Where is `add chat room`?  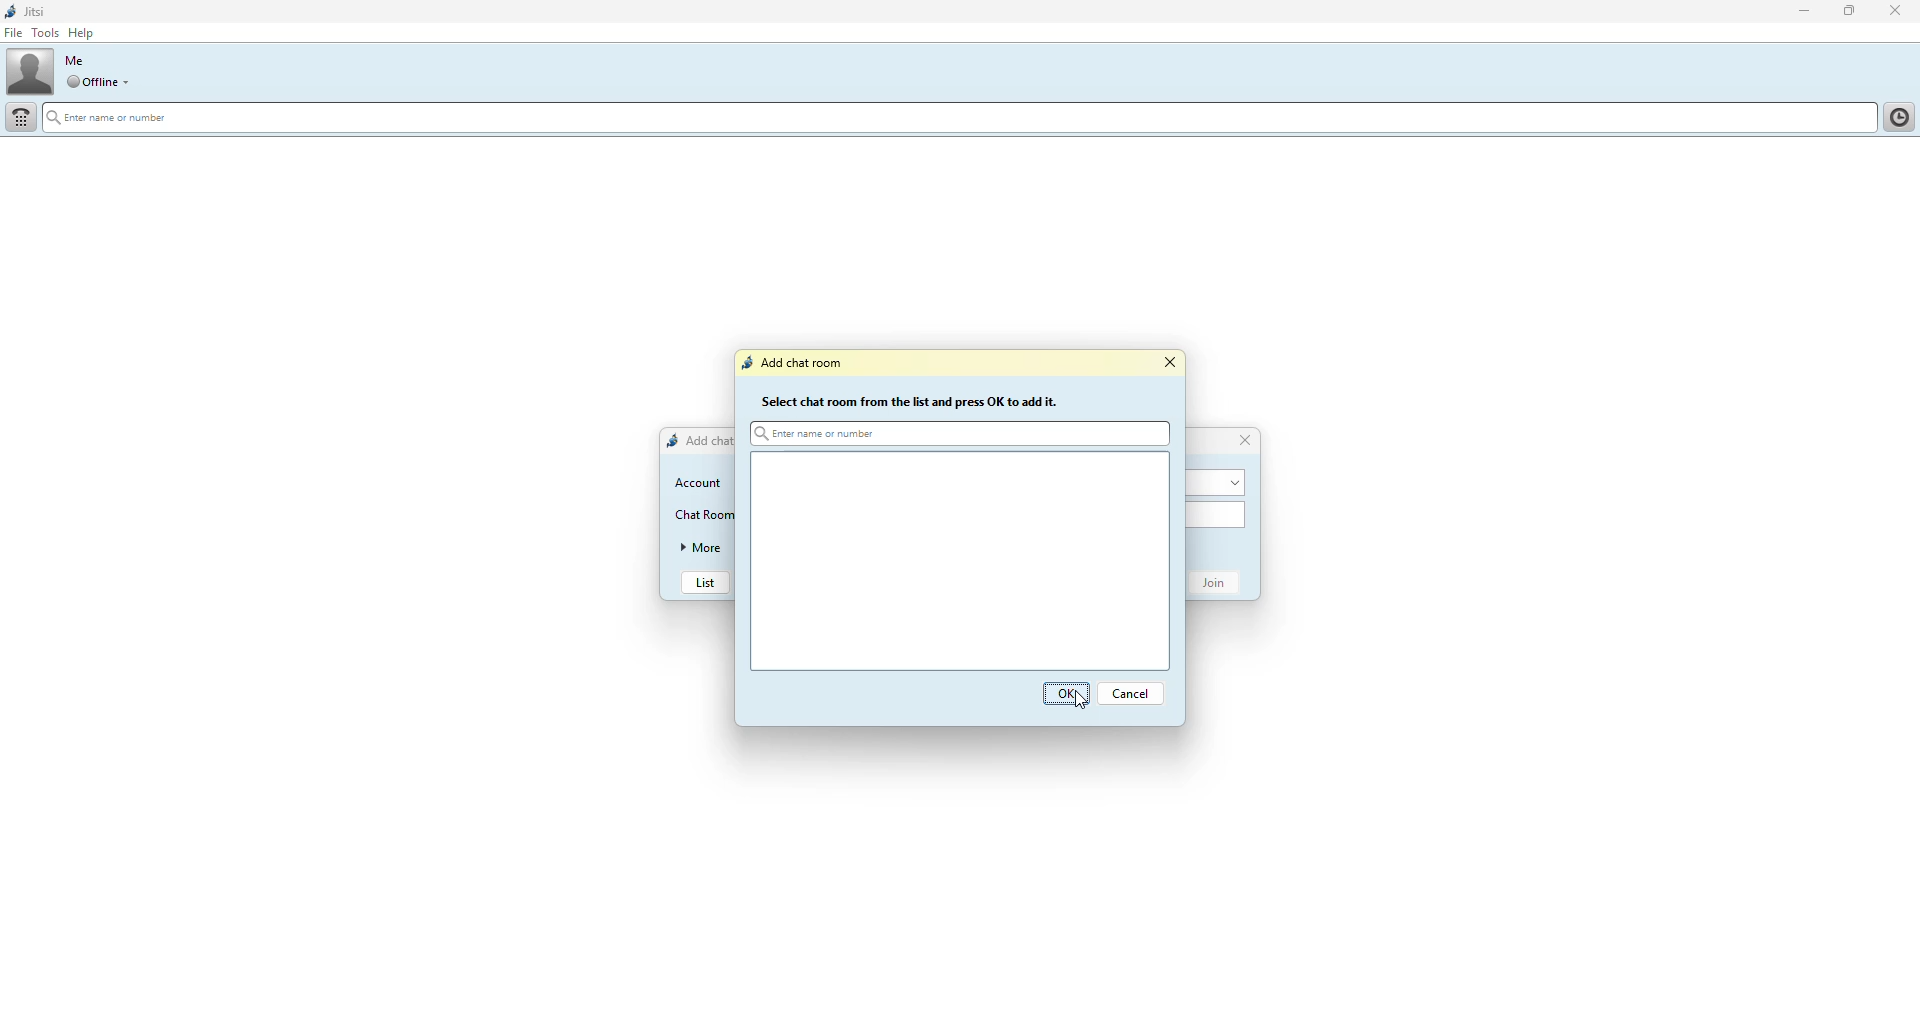 add chat room is located at coordinates (698, 439).